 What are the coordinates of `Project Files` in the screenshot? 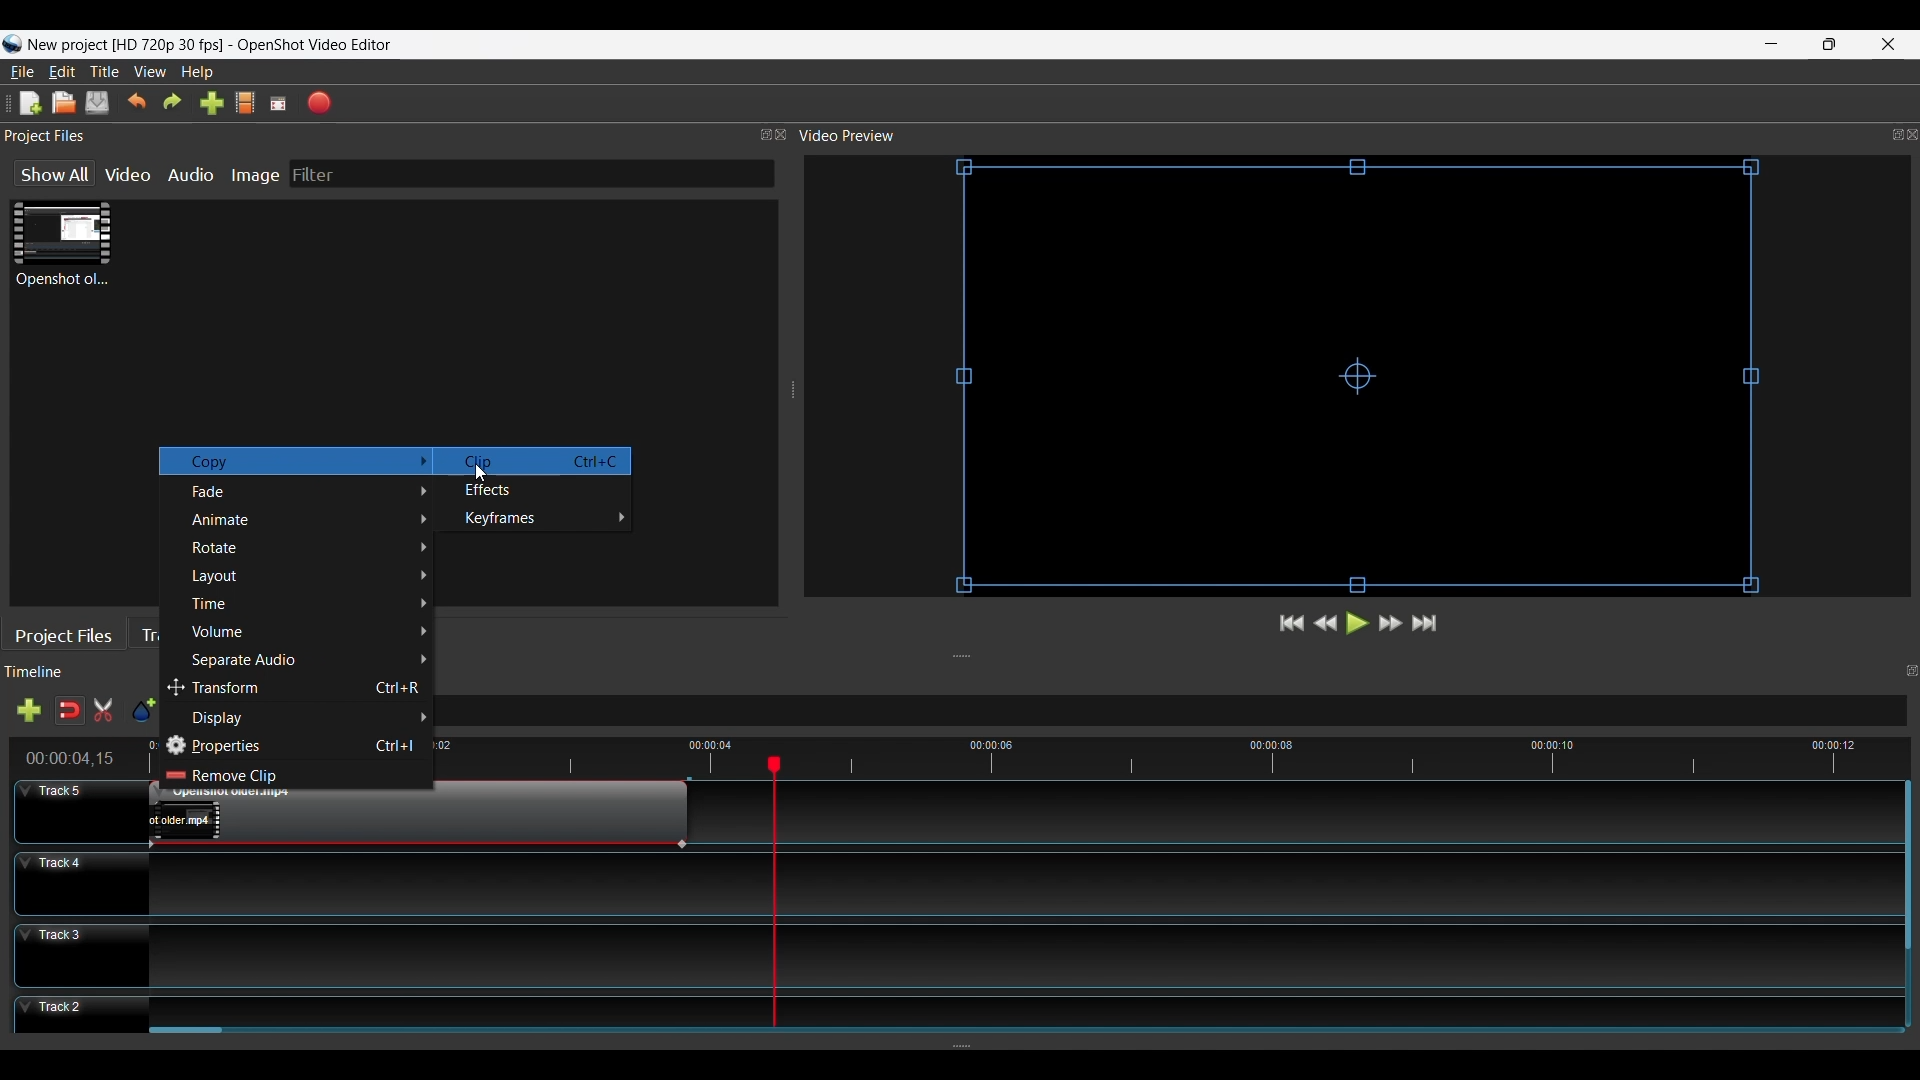 It's located at (68, 634).